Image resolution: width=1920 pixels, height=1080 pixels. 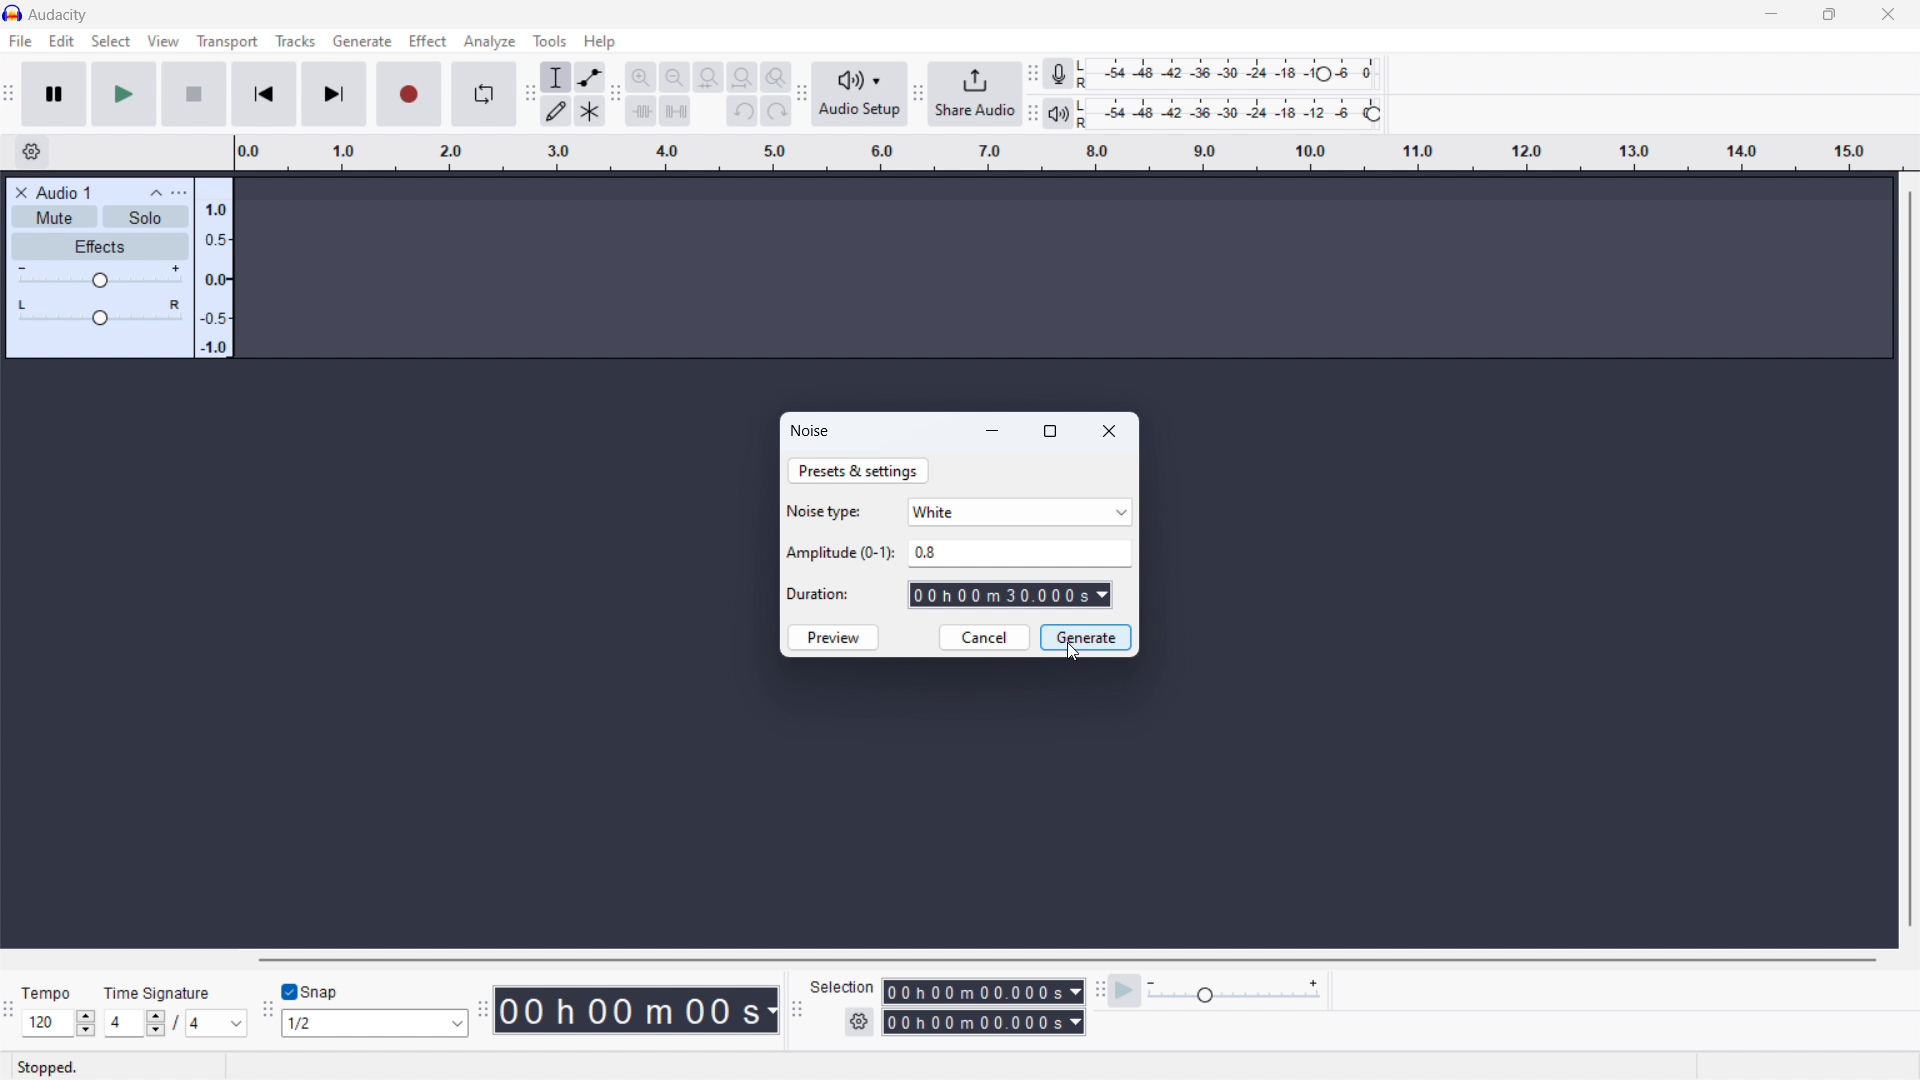 What do you see at coordinates (1020, 511) in the screenshot?
I see `select noise type` at bounding box center [1020, 511].